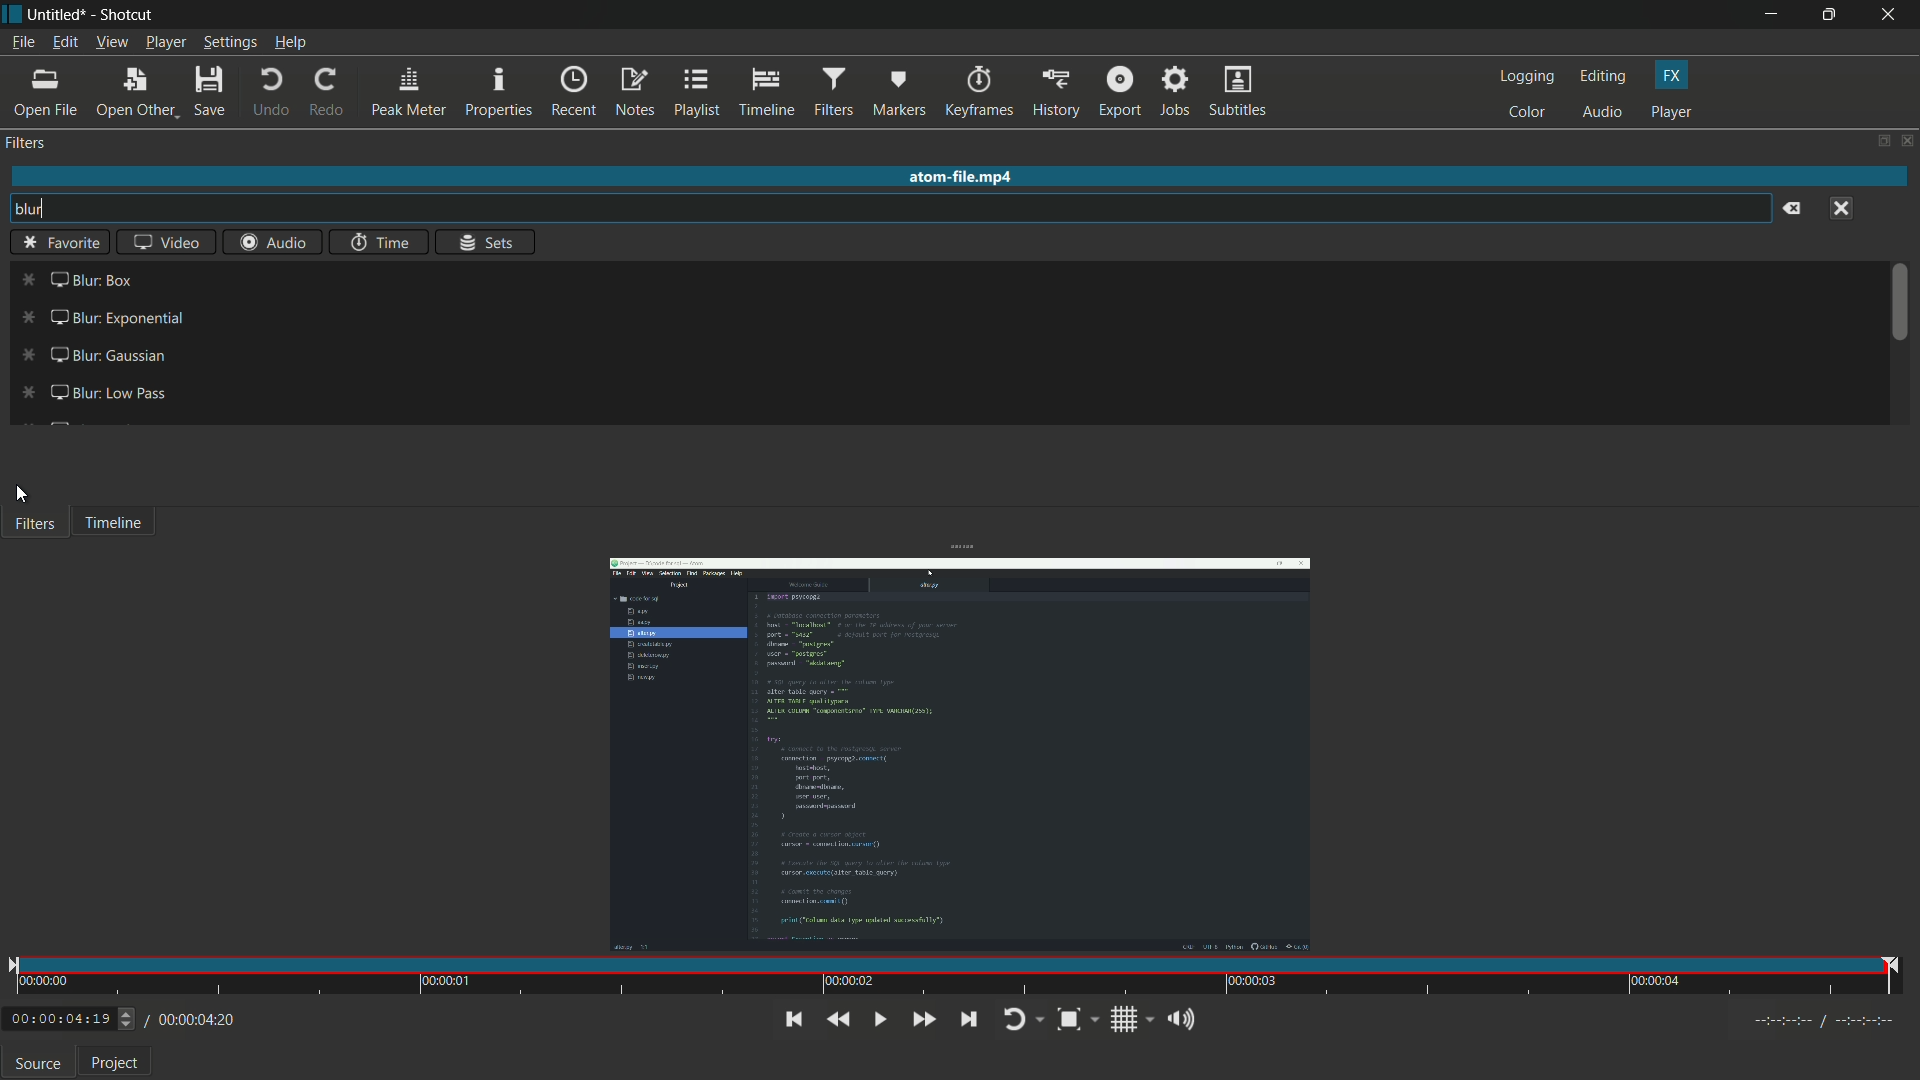  Describe the element at coordinates (1078, 1021) in the screenshot. I see `toggle zoom` at that location.